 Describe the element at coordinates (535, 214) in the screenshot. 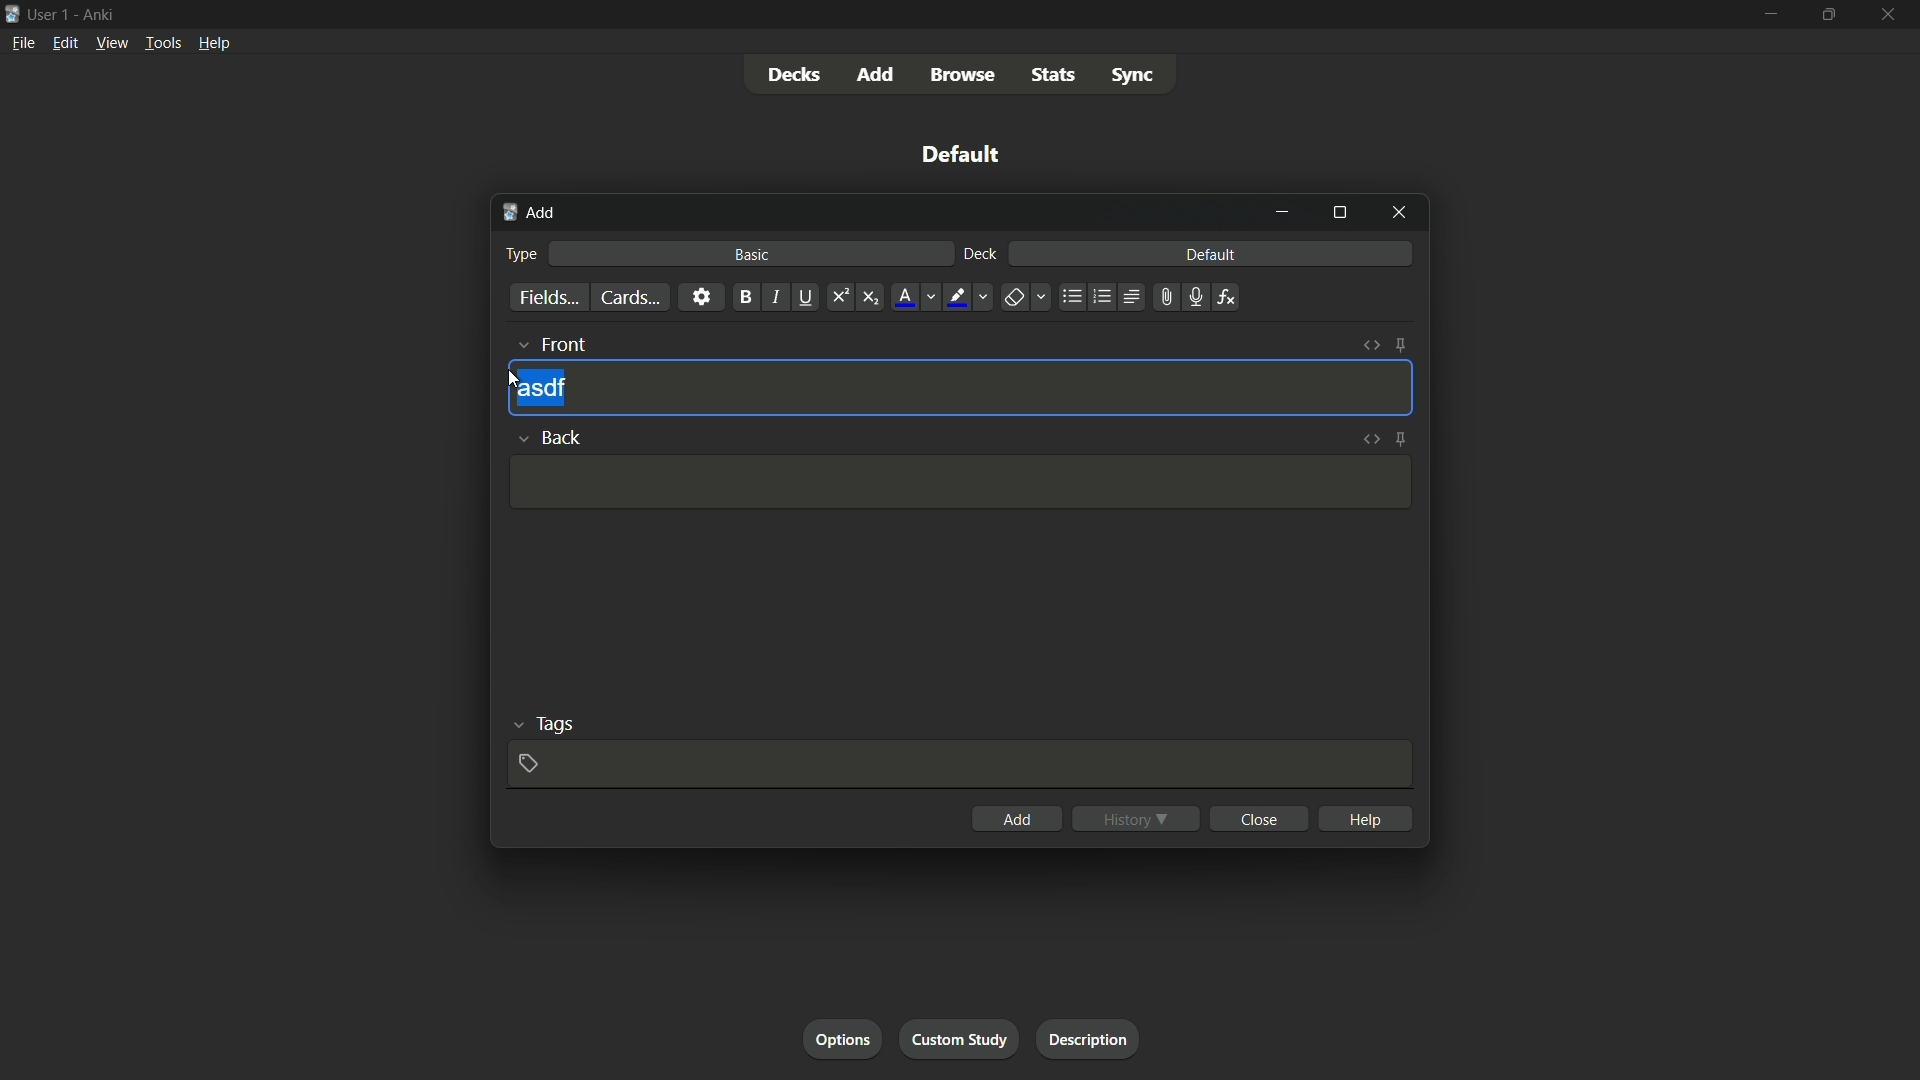

I see `add` at that location.